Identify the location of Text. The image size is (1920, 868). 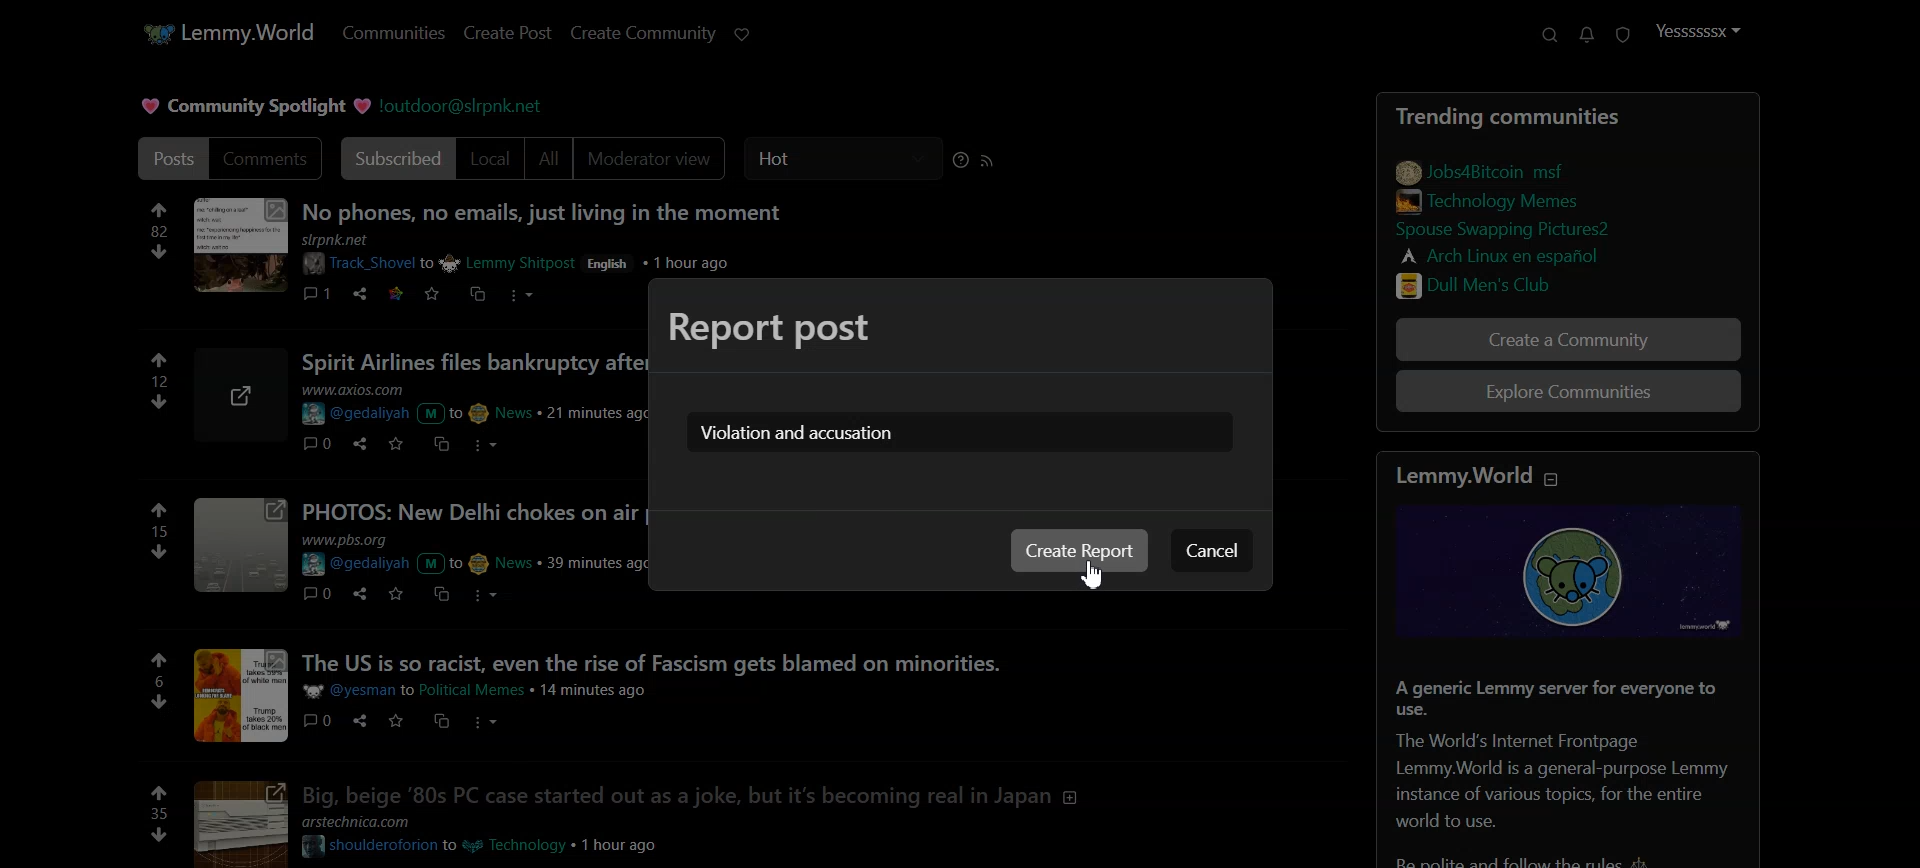
(251, 106).